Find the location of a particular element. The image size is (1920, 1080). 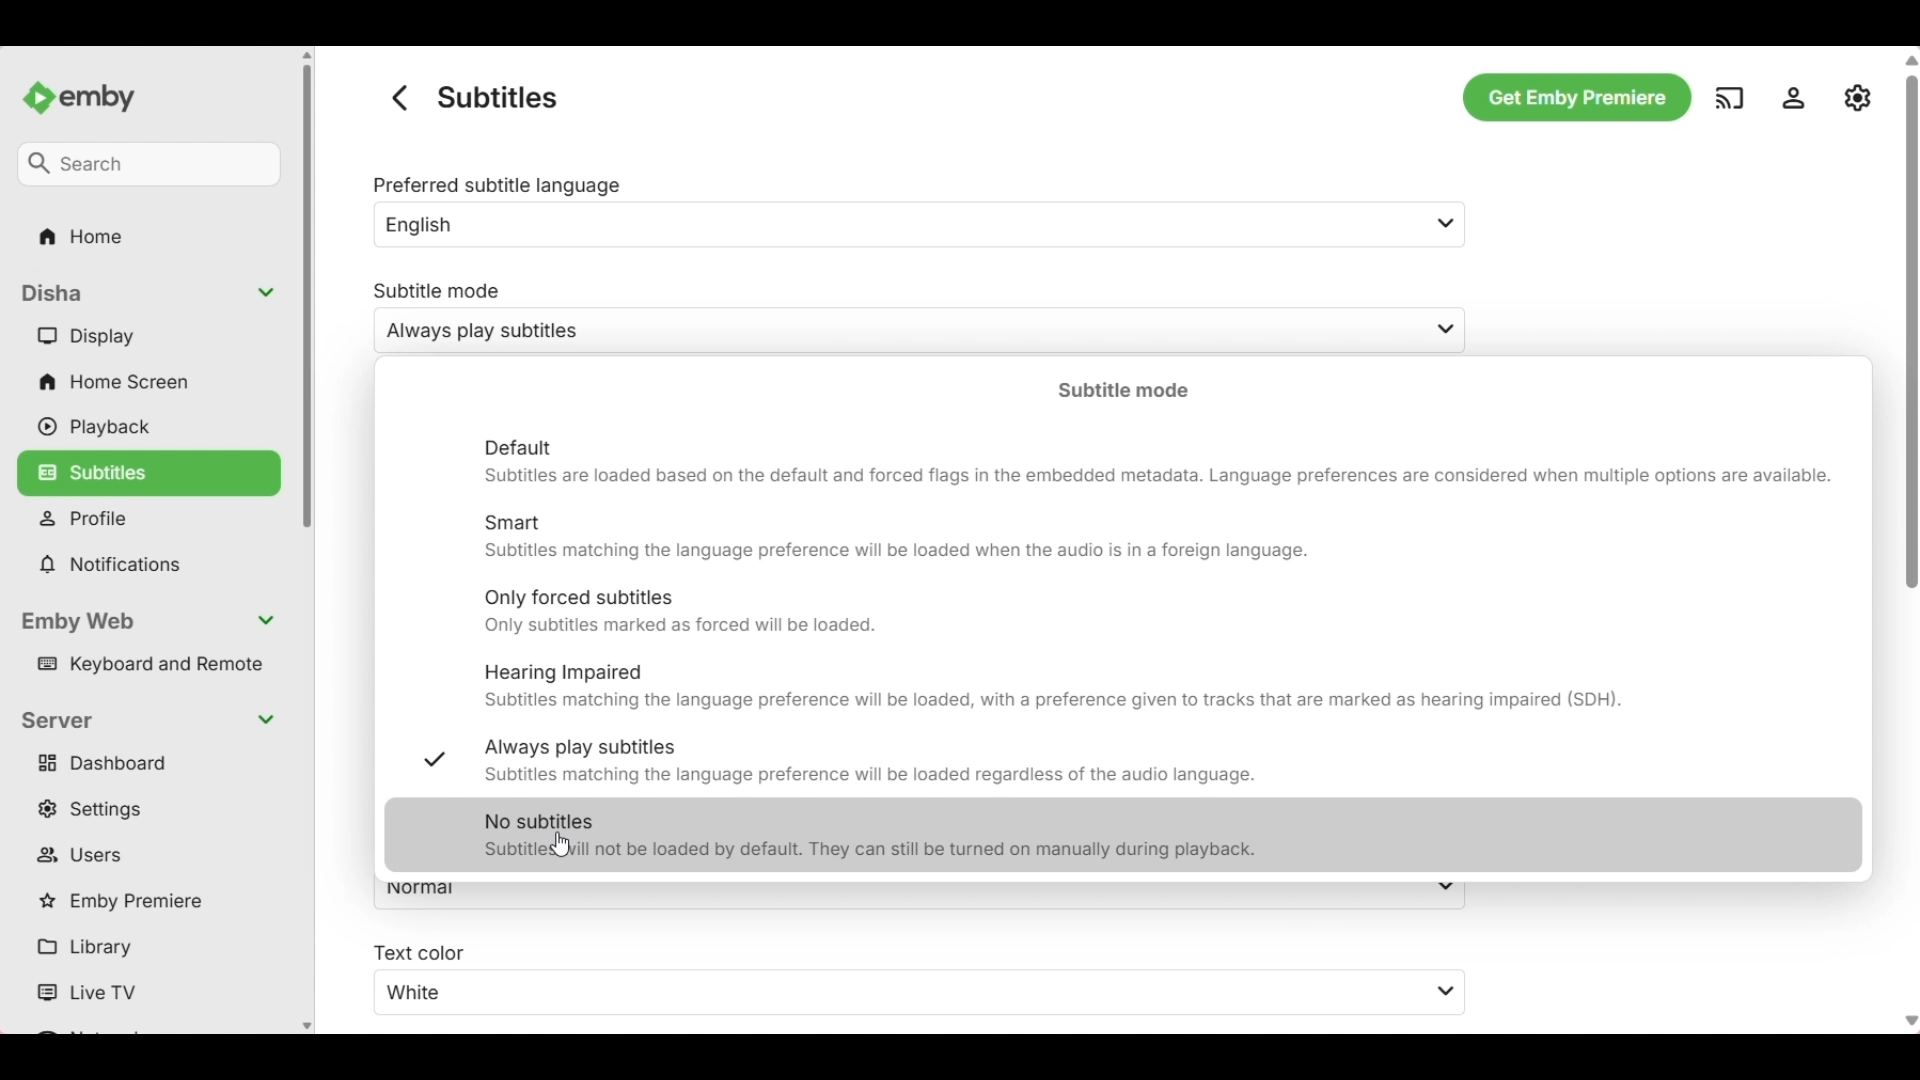

Section title is located at coordinates (1123, 389).